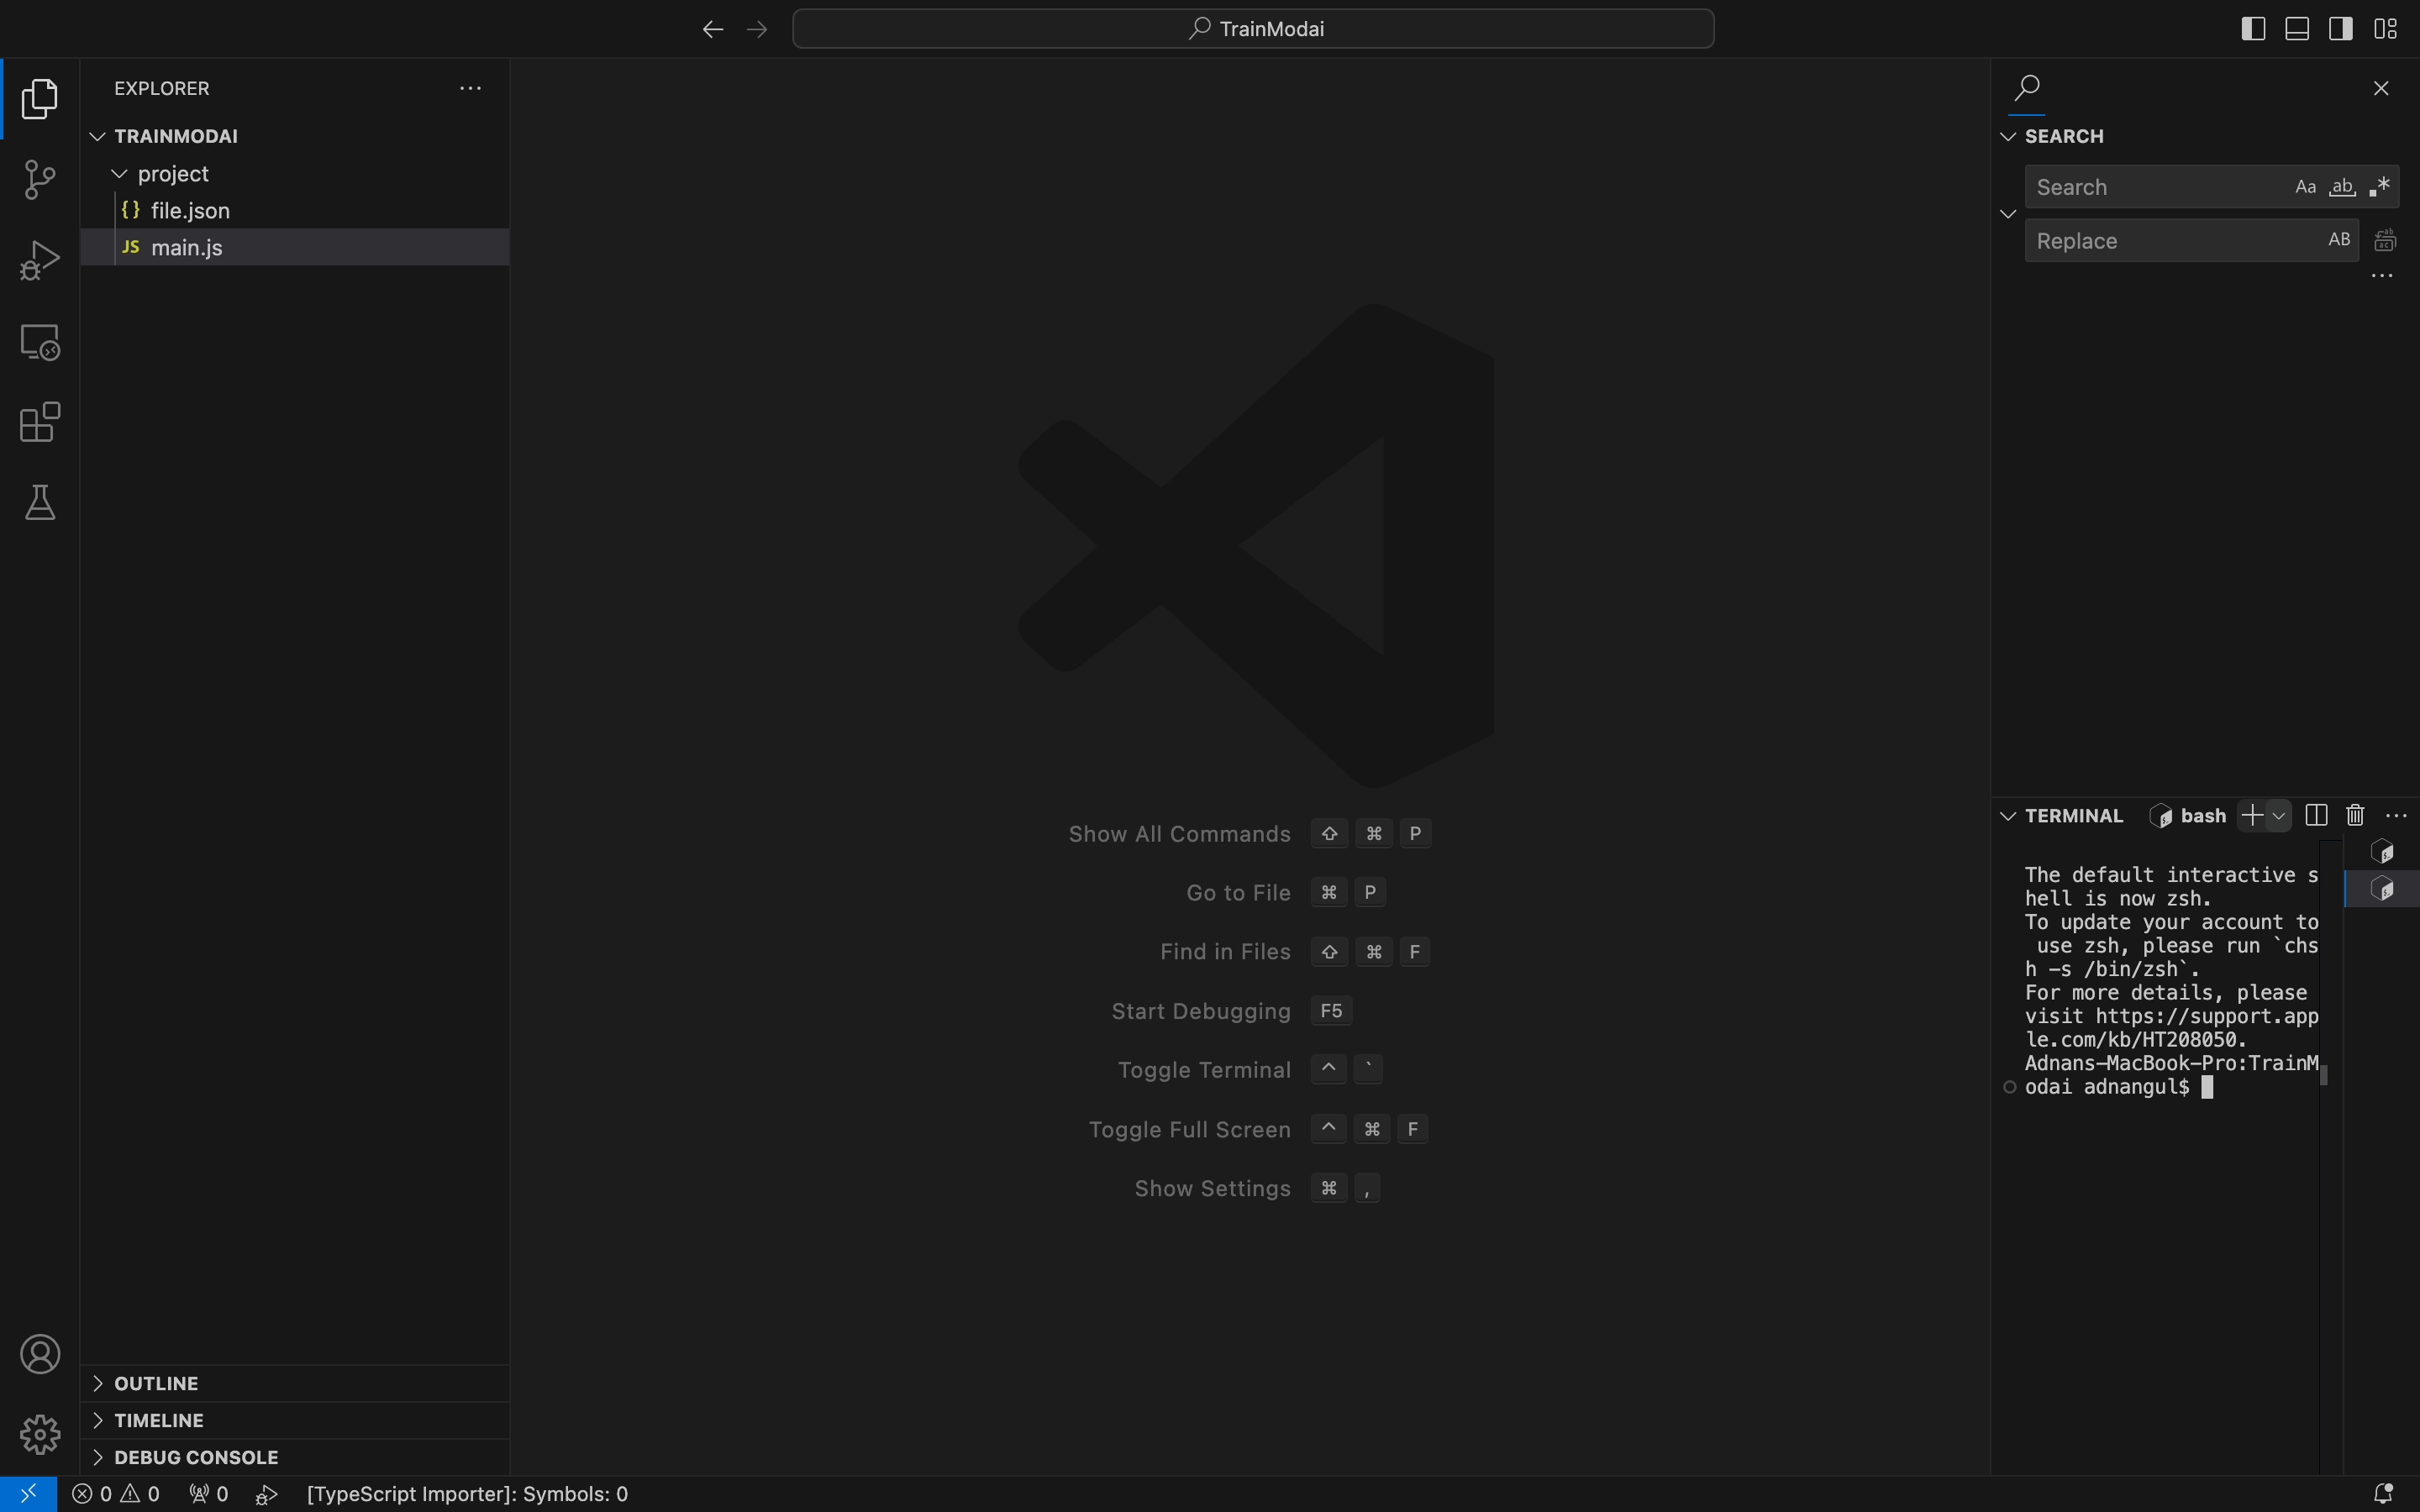  I want to click on Flg, so click(206, 1497).